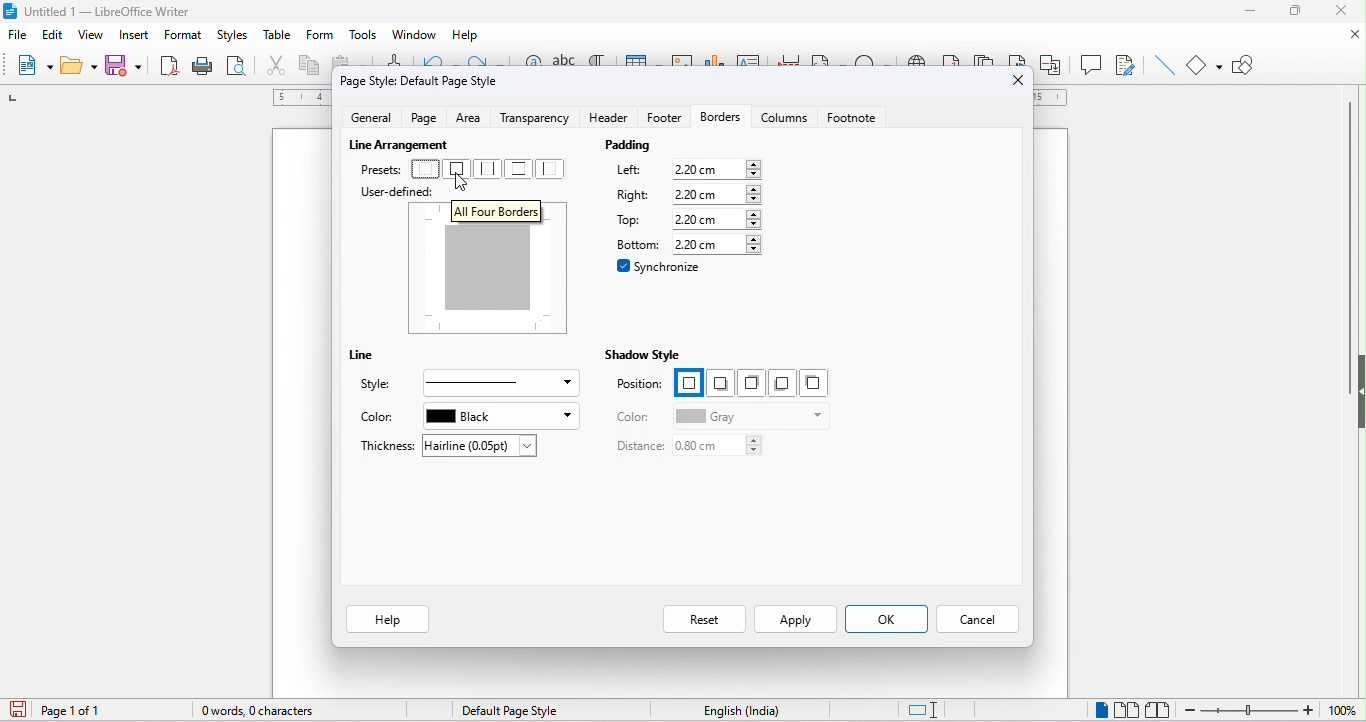  What do you see at coordinates (672, 147) in the screenshot?
I see `padding` at bounding box center [672, 147].